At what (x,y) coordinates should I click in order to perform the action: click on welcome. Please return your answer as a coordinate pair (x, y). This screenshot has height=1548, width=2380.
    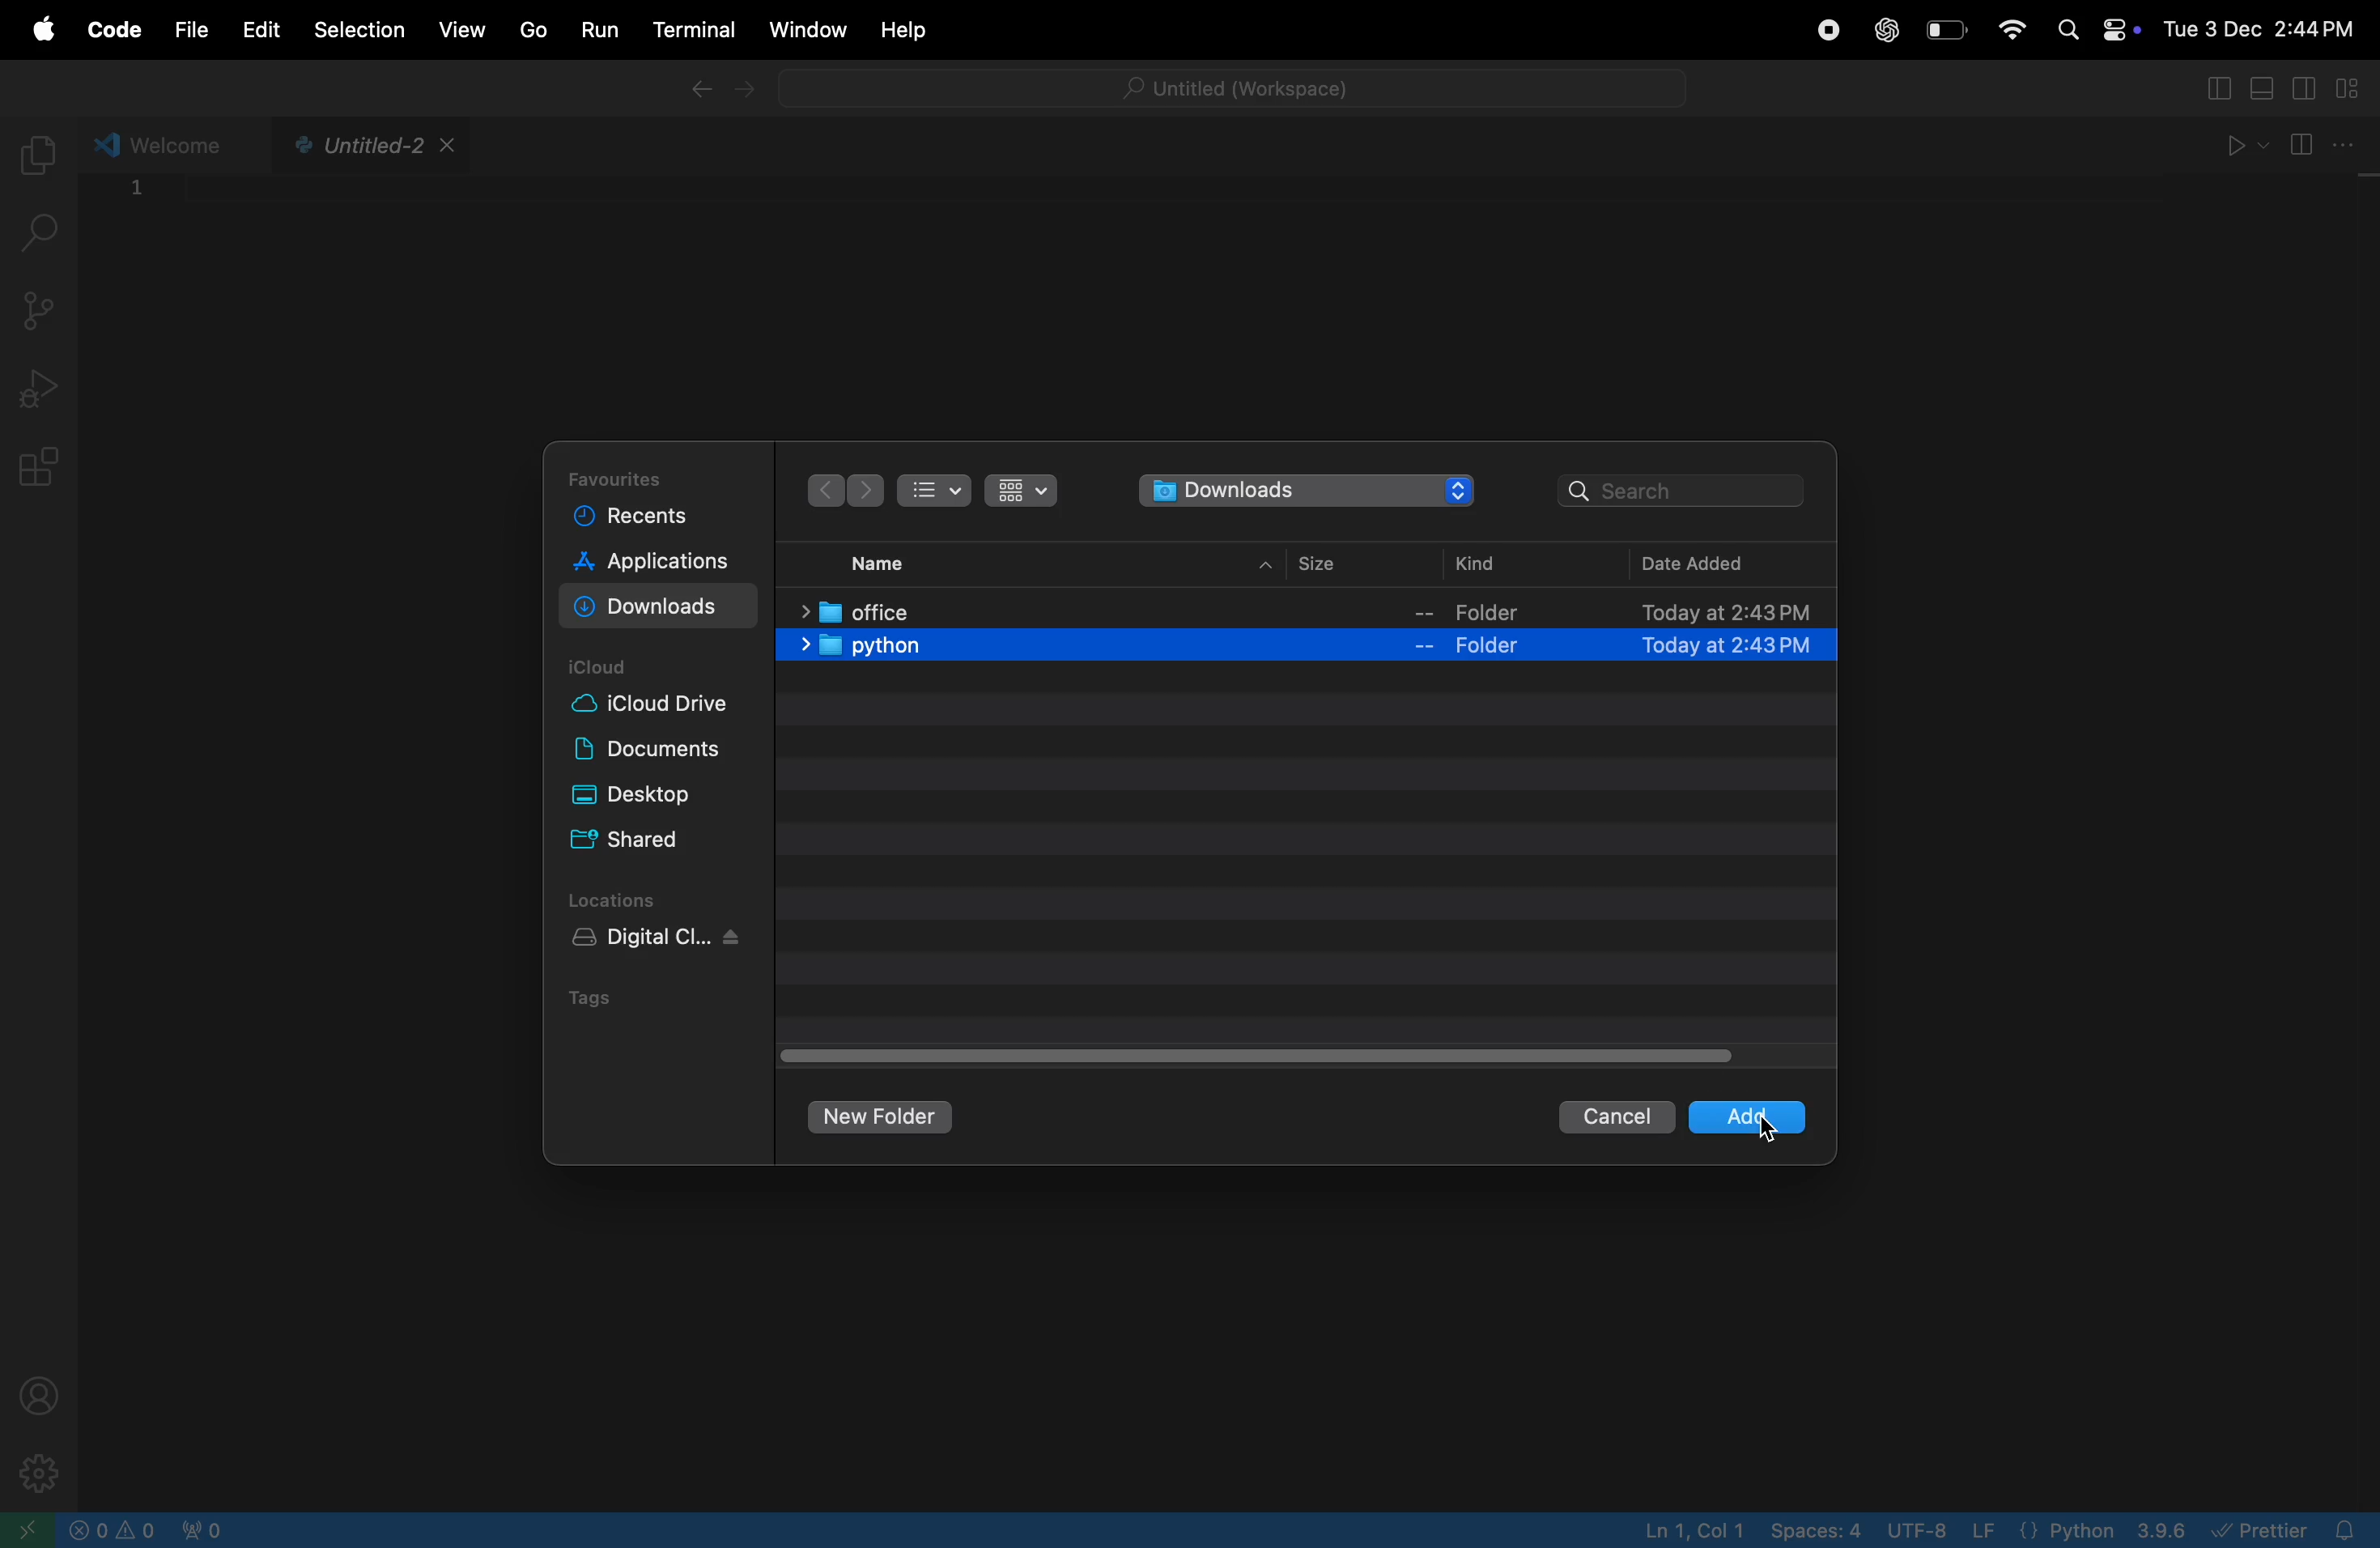
    Looking at the image, I should click on (167, 144).